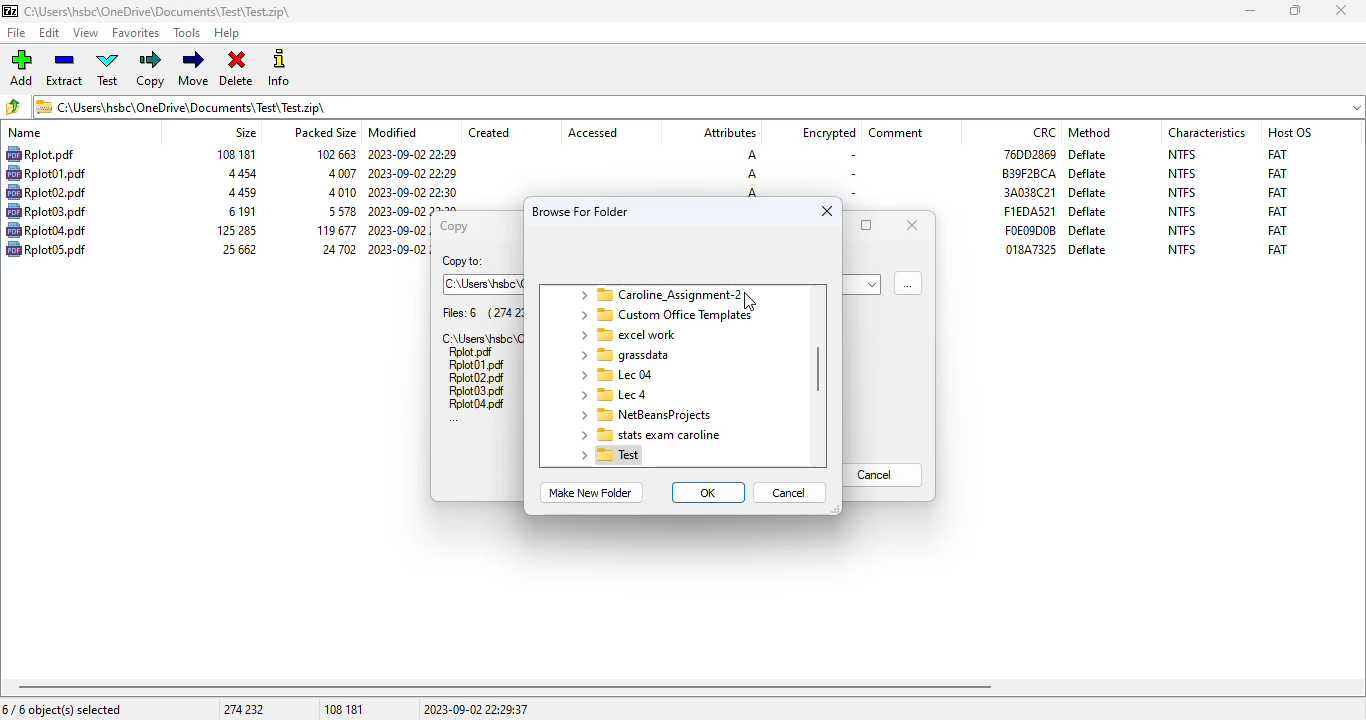 The height and width of the screenshot is (720, 1366). I want to click on file, so click(46, 173).